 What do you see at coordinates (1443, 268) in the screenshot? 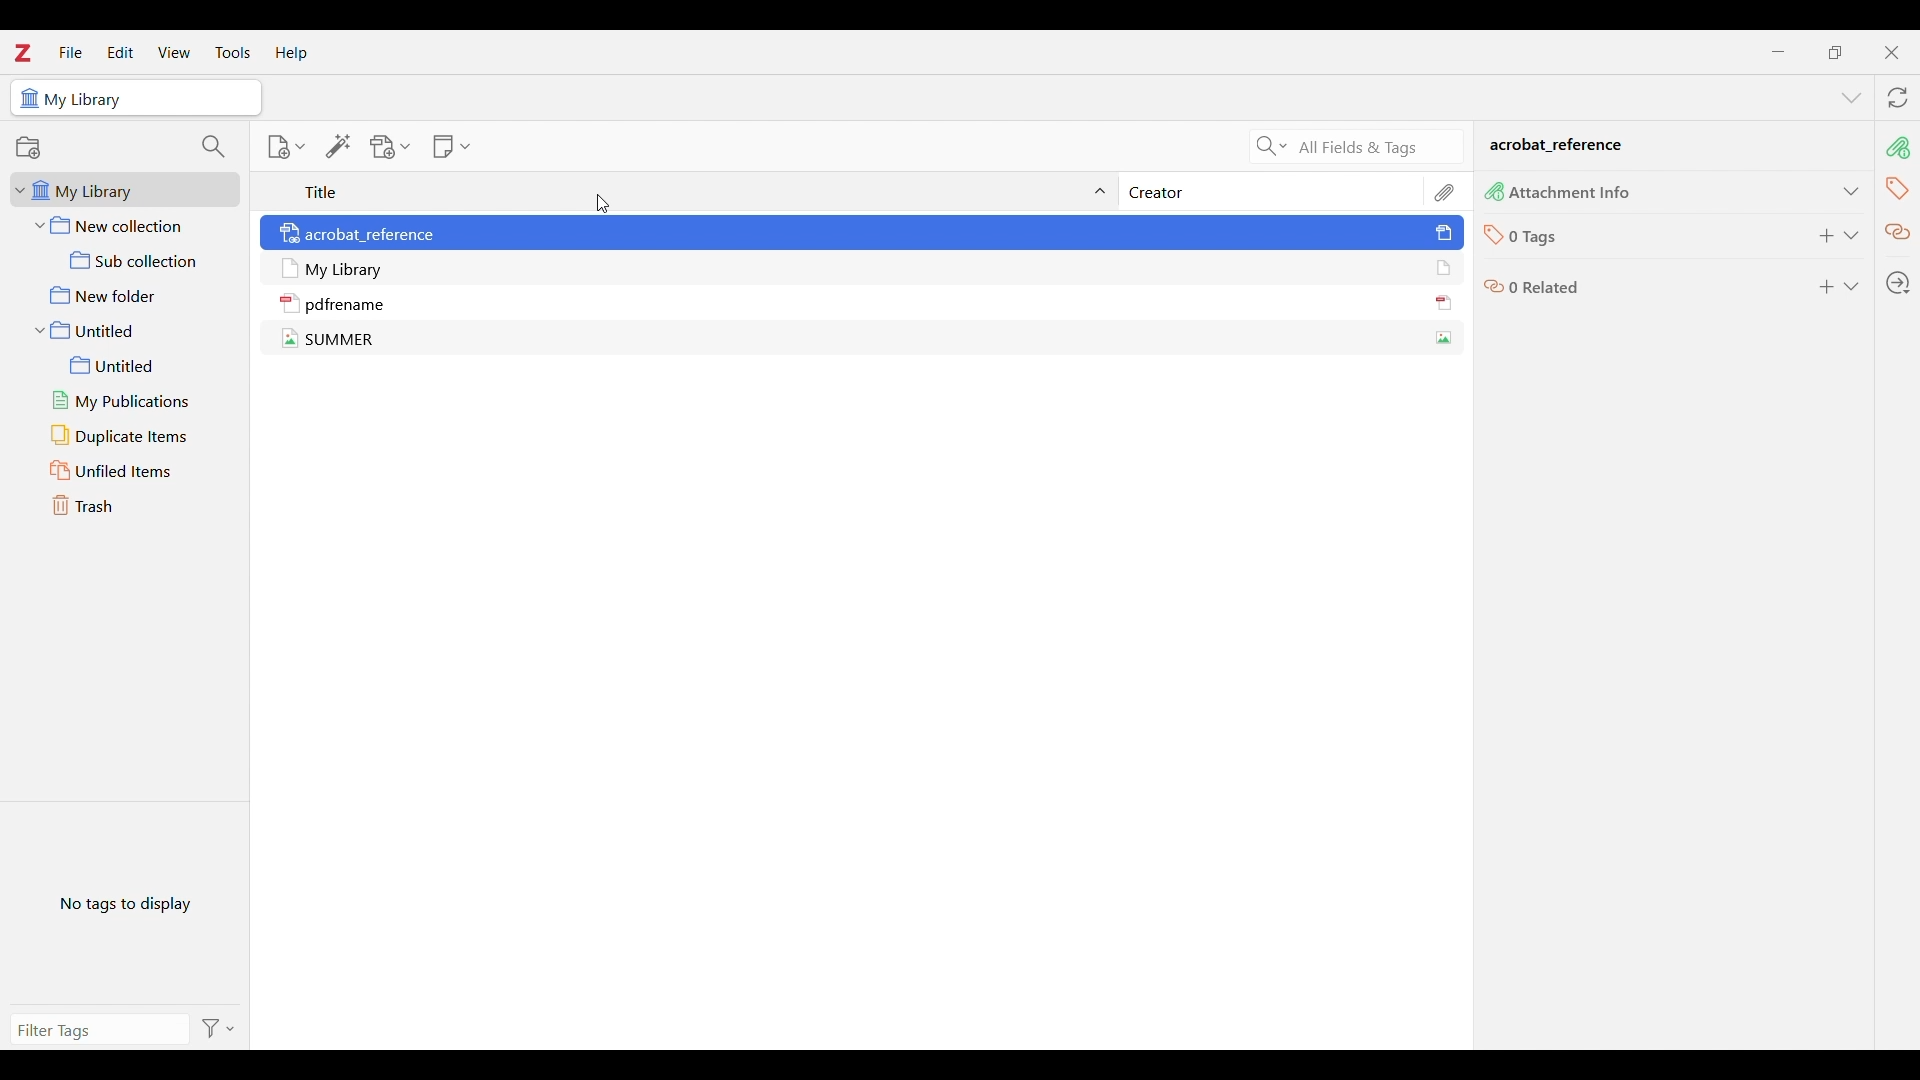
I see `icon` at bounding box center [1443, 268].